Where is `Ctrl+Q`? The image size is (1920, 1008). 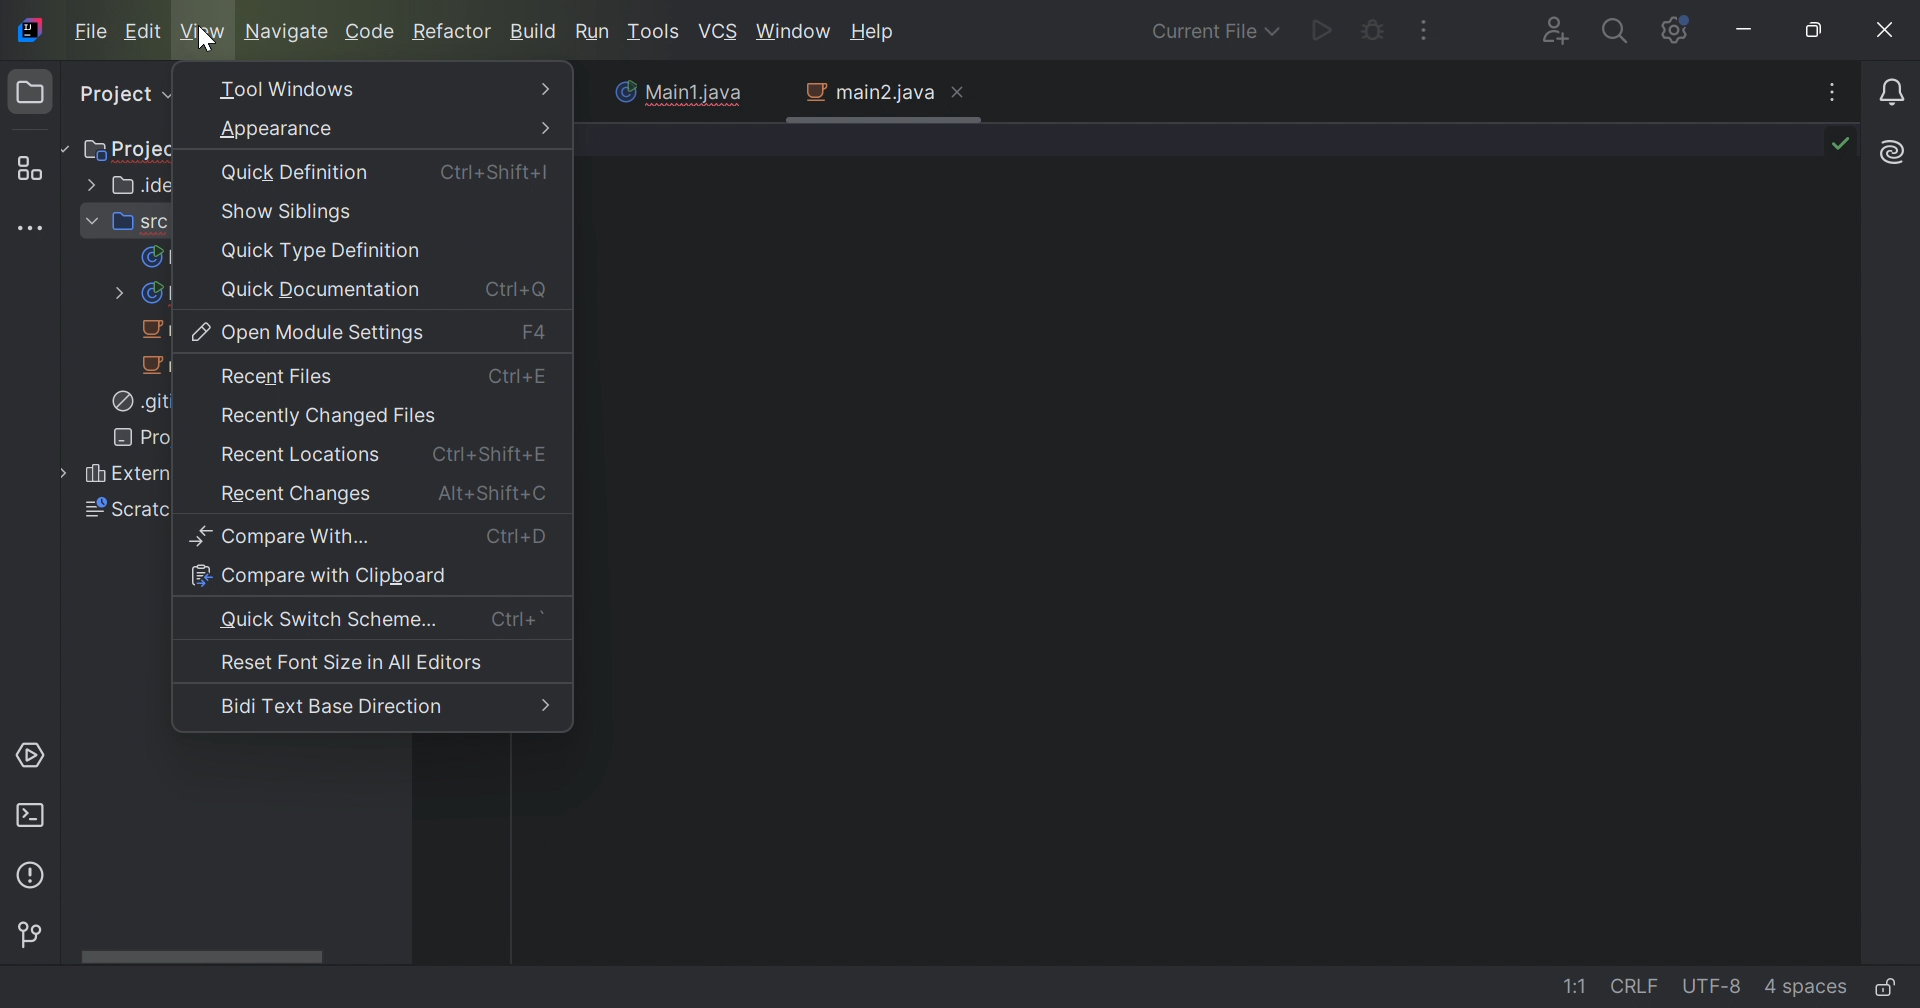
Ctrl+Q is located at coordinates (514, 290).